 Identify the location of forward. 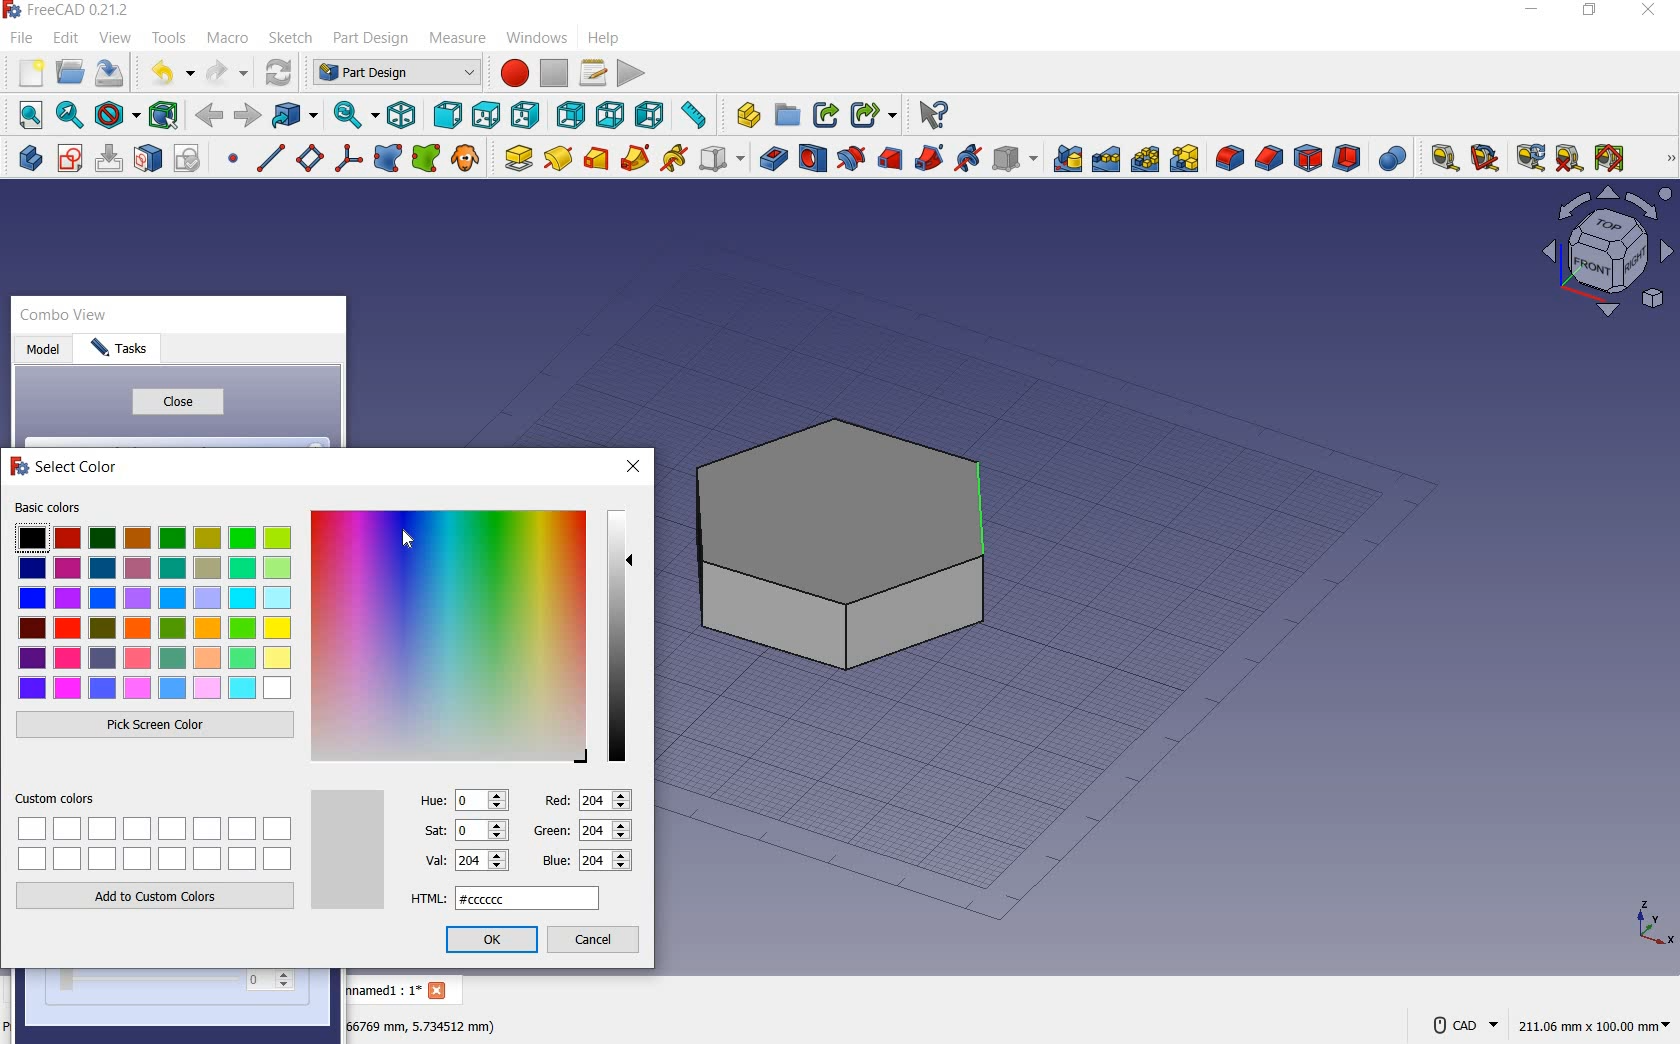
(248, 116).